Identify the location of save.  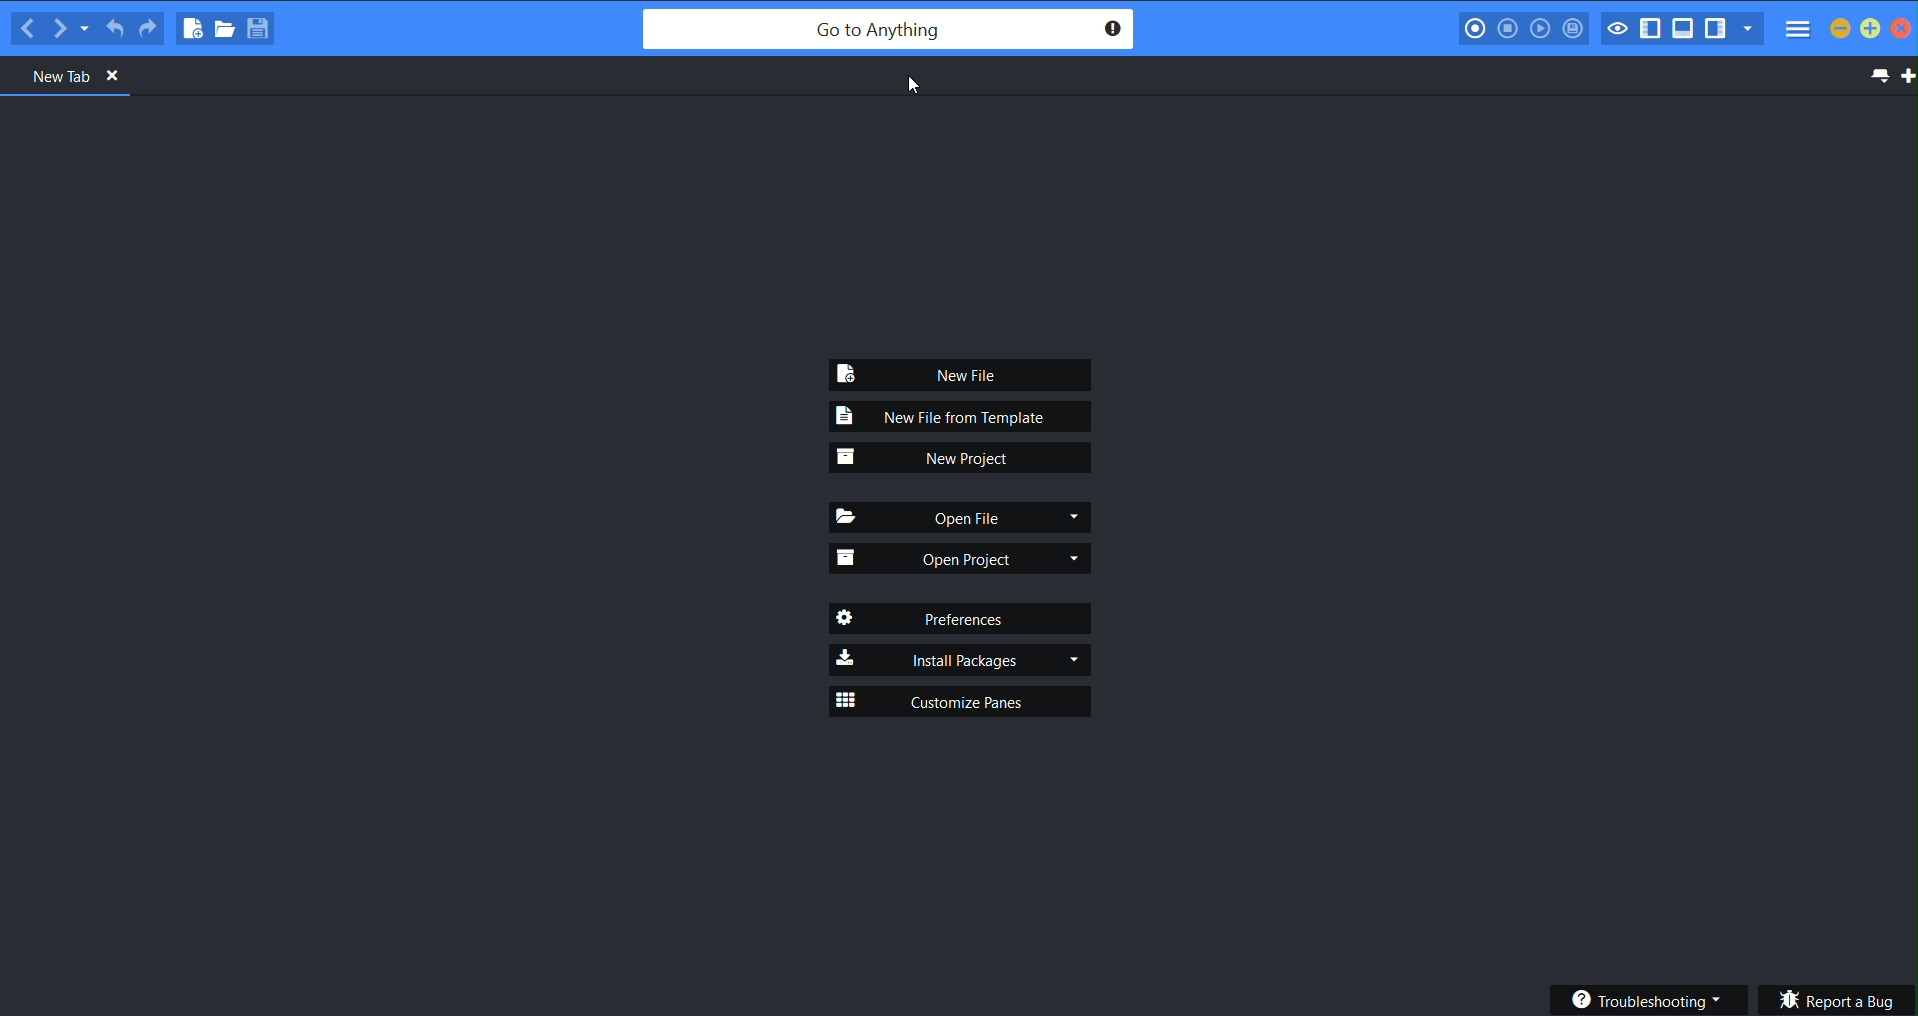
(262, 28).